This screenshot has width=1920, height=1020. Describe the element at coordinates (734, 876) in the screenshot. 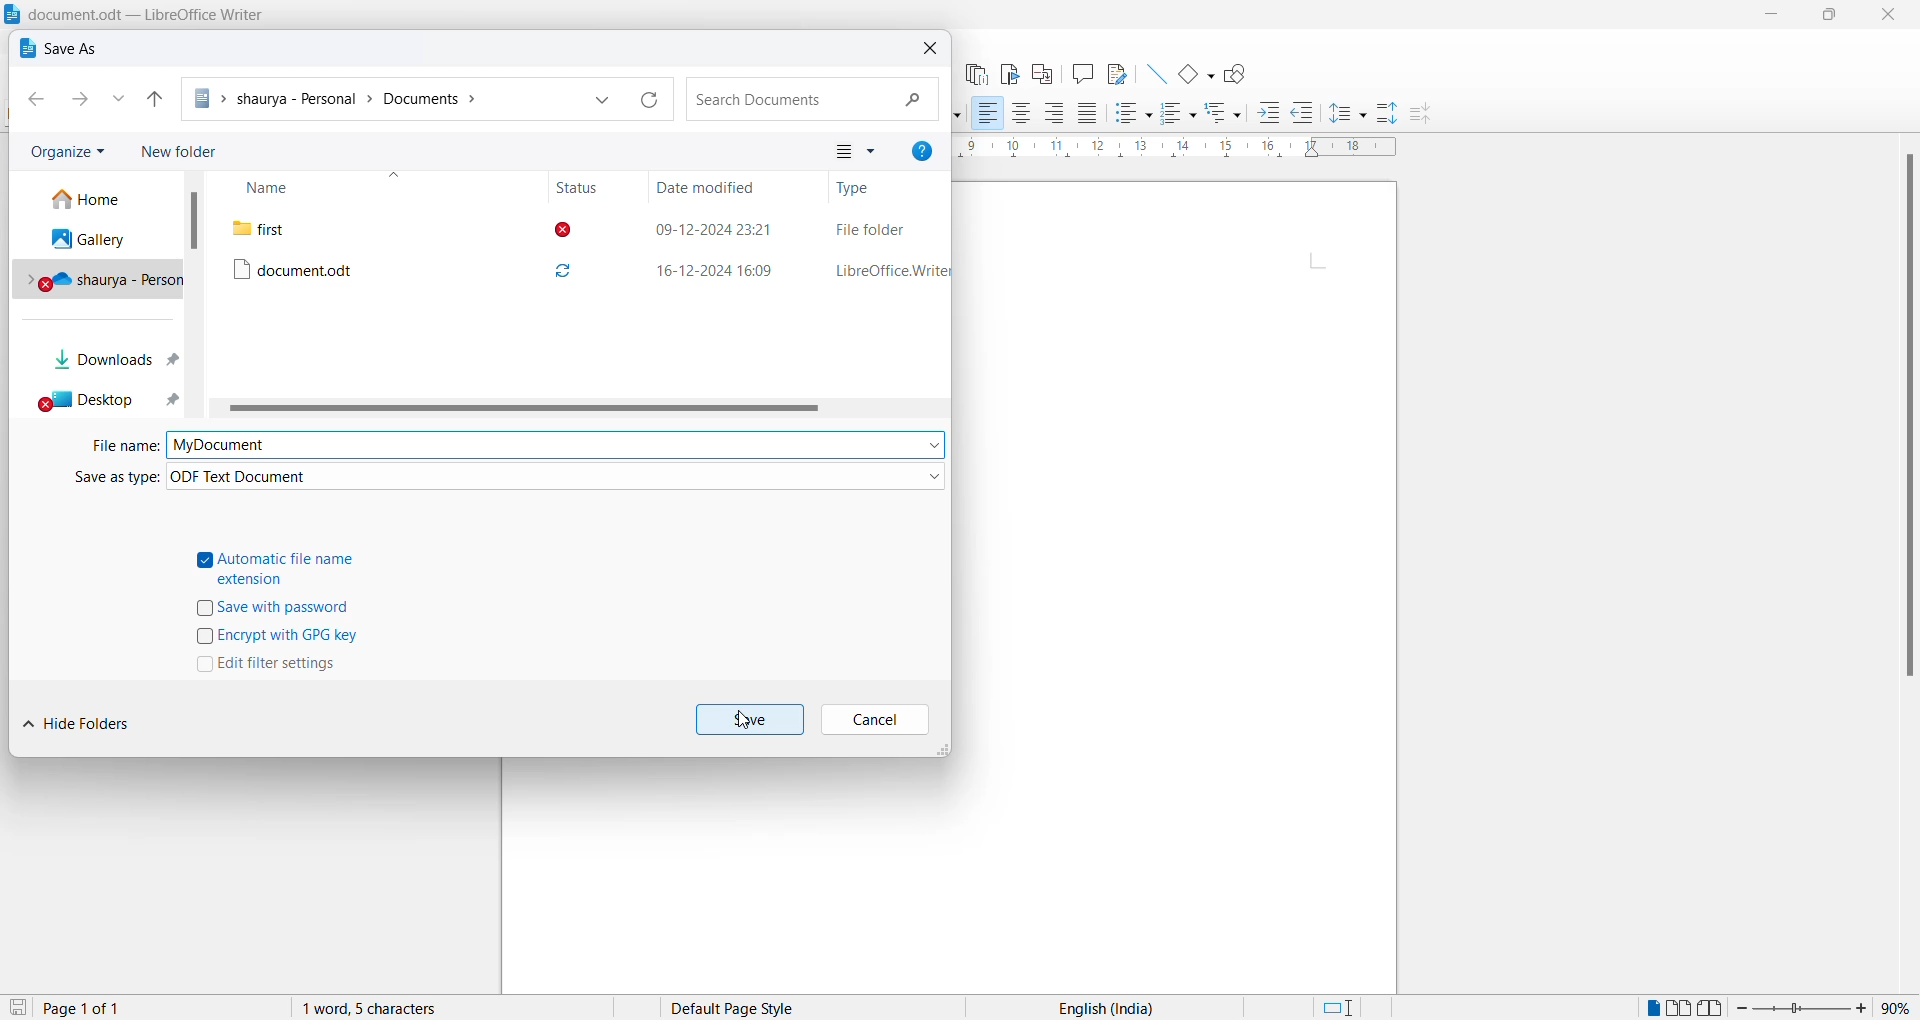

I see `page` at that location.